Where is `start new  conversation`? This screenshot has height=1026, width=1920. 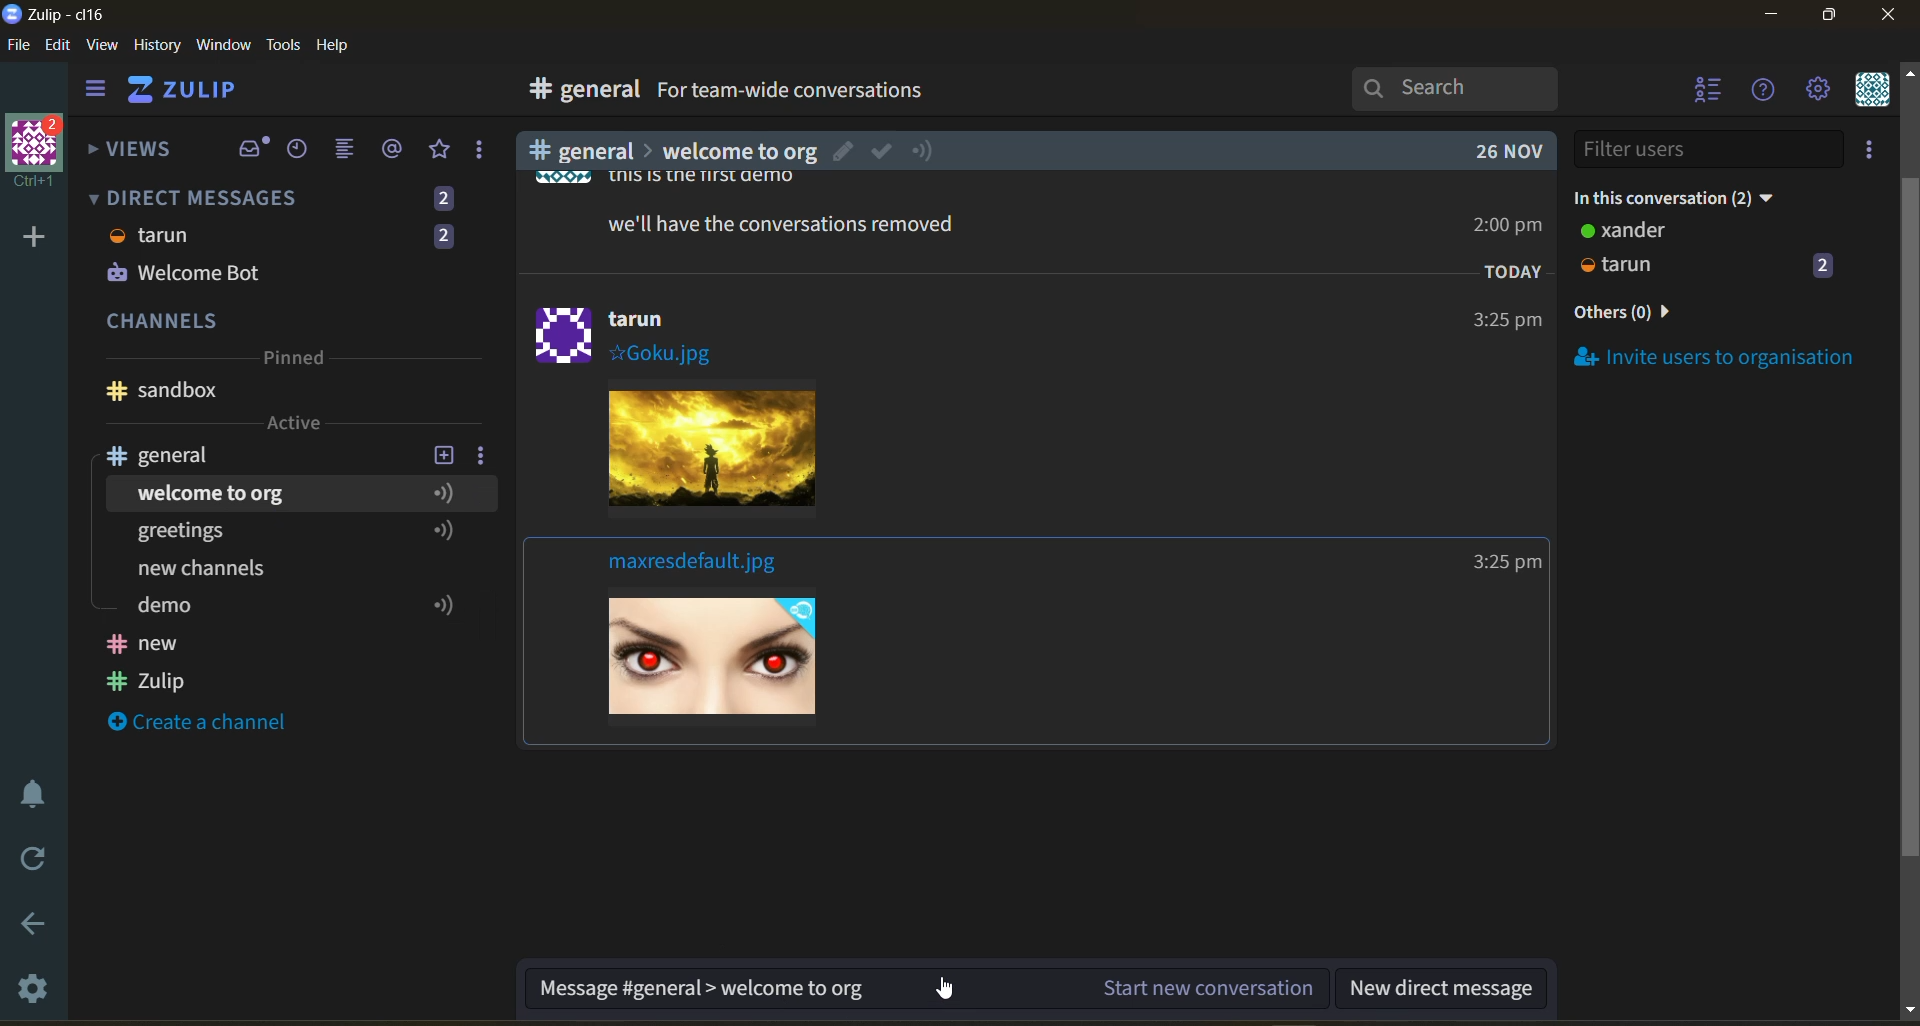
start new  conversation is located at coordinates (1206, 991).